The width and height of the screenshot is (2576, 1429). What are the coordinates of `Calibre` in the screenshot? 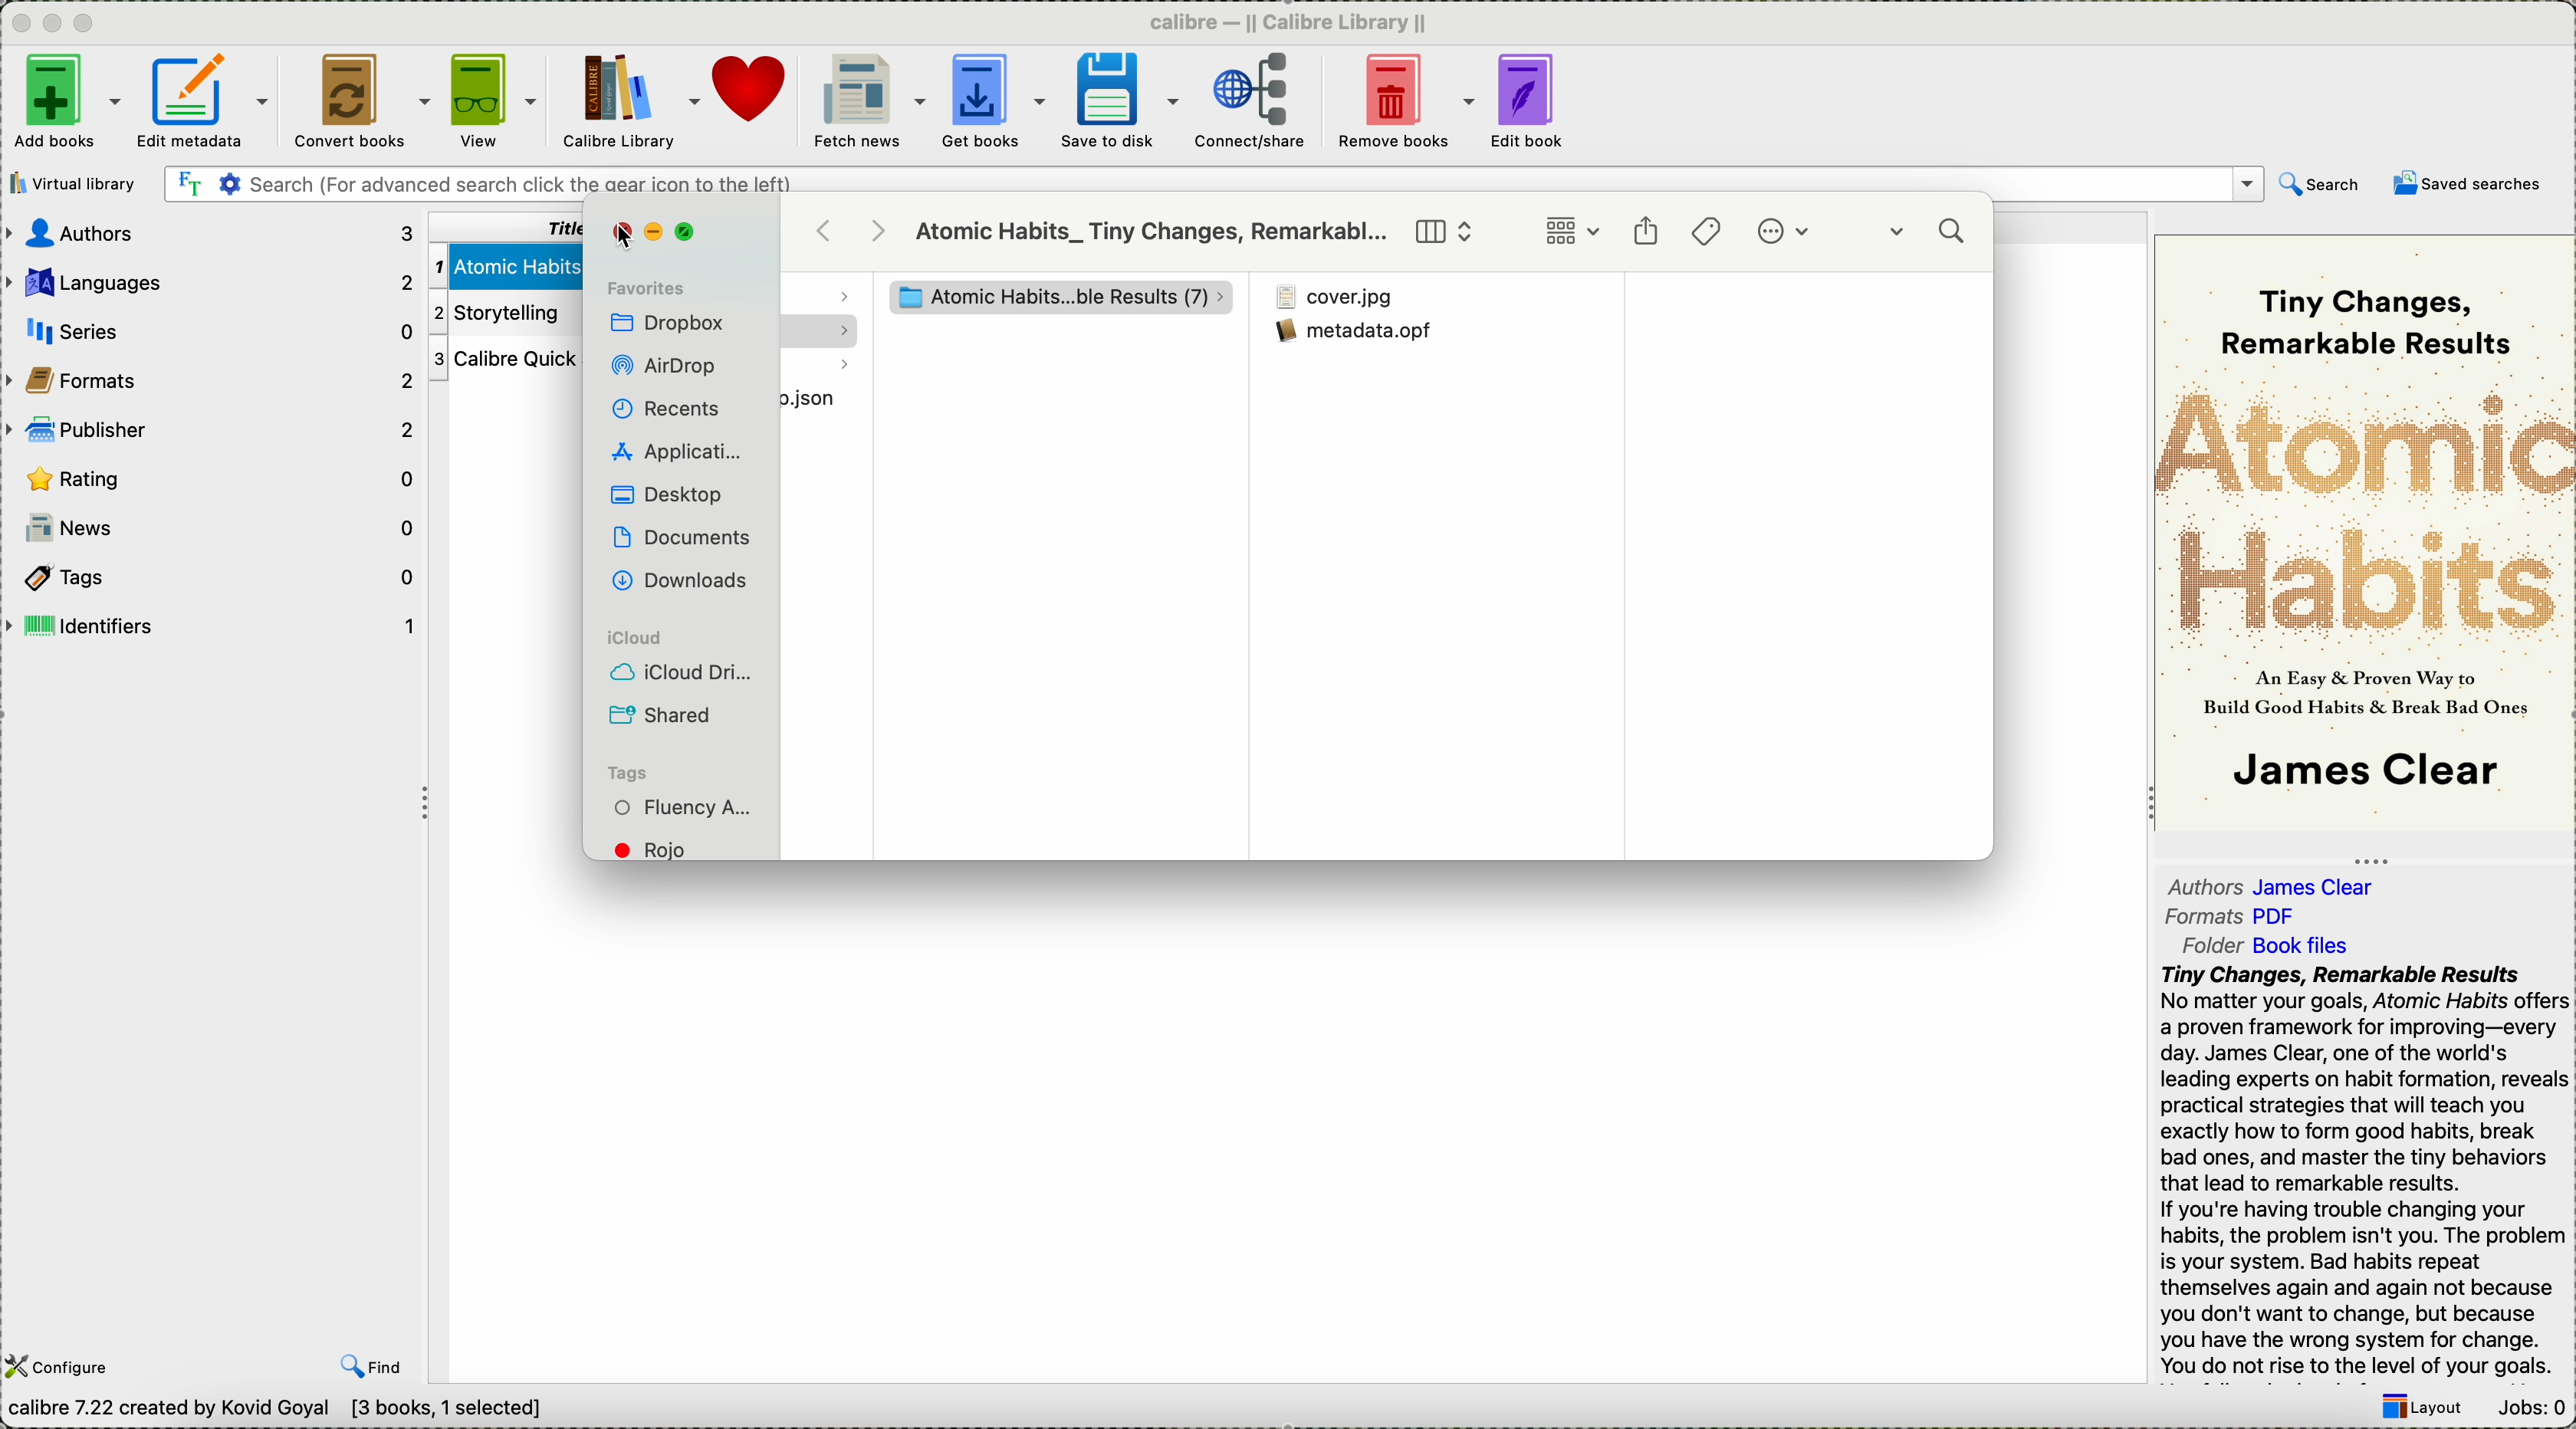 It's located at (1297, 21).